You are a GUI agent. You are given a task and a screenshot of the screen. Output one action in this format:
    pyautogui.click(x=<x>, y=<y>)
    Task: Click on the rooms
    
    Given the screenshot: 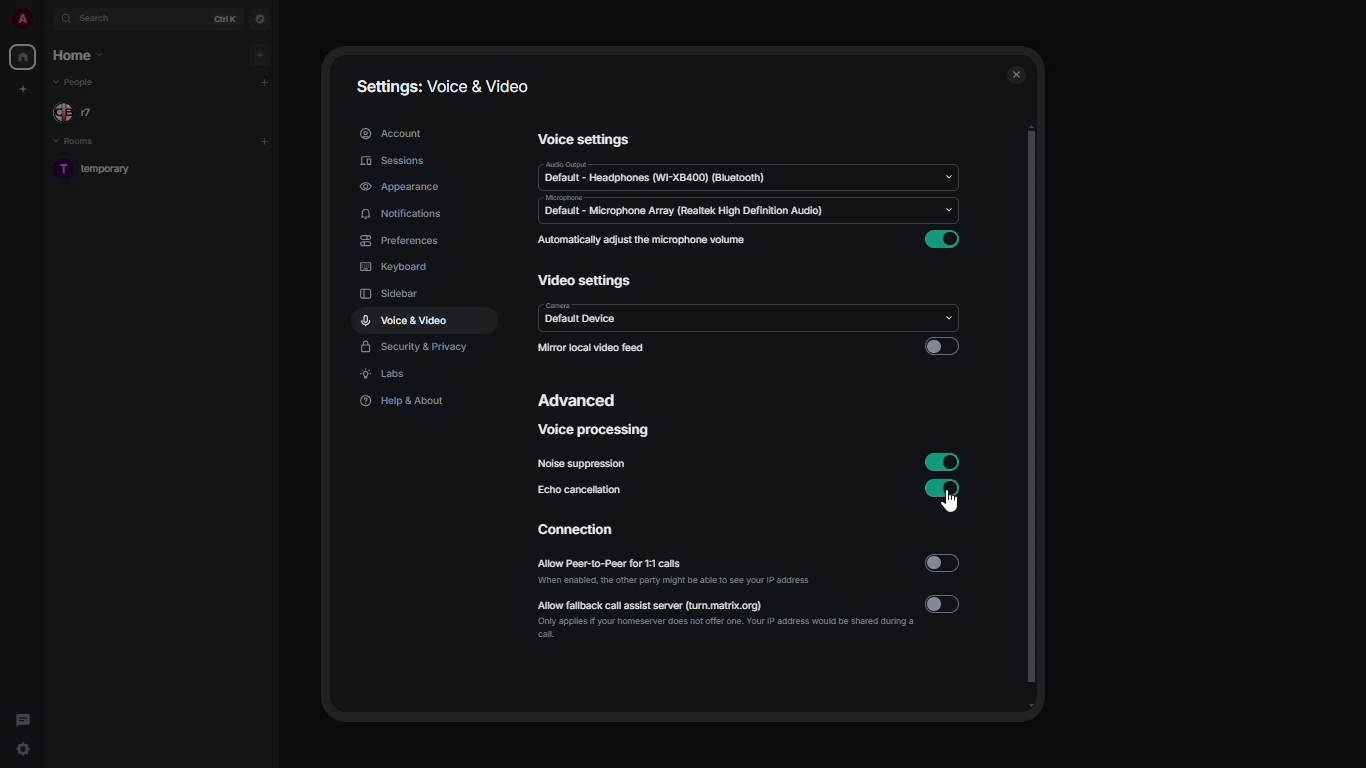 What is the action you would take?
    pyautogui.click(x=81, y=141)
    